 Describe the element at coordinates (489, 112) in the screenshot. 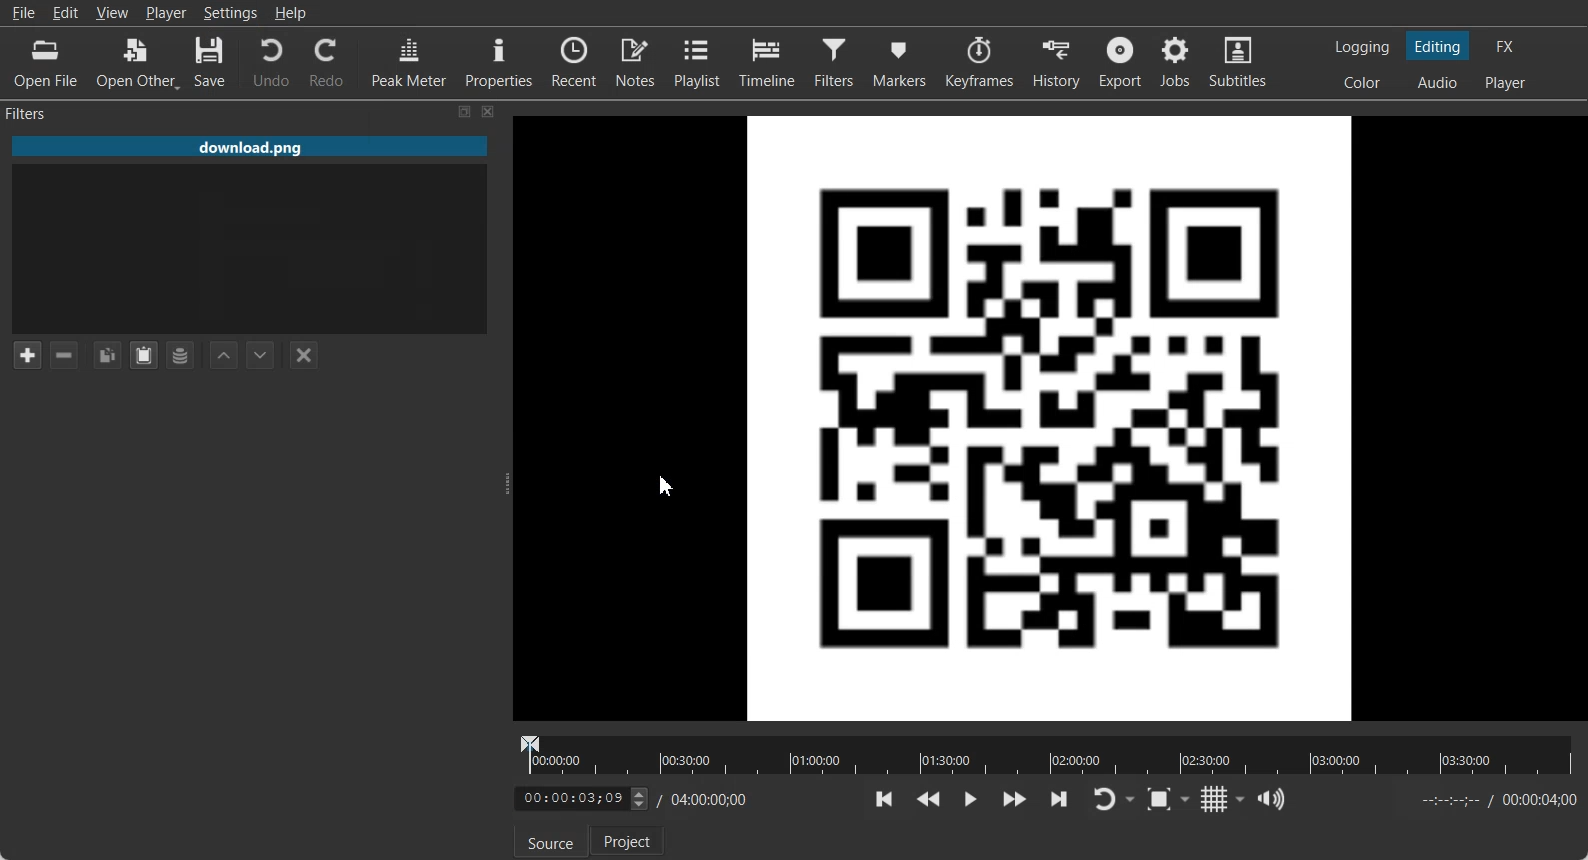

I see `Close` at that location.